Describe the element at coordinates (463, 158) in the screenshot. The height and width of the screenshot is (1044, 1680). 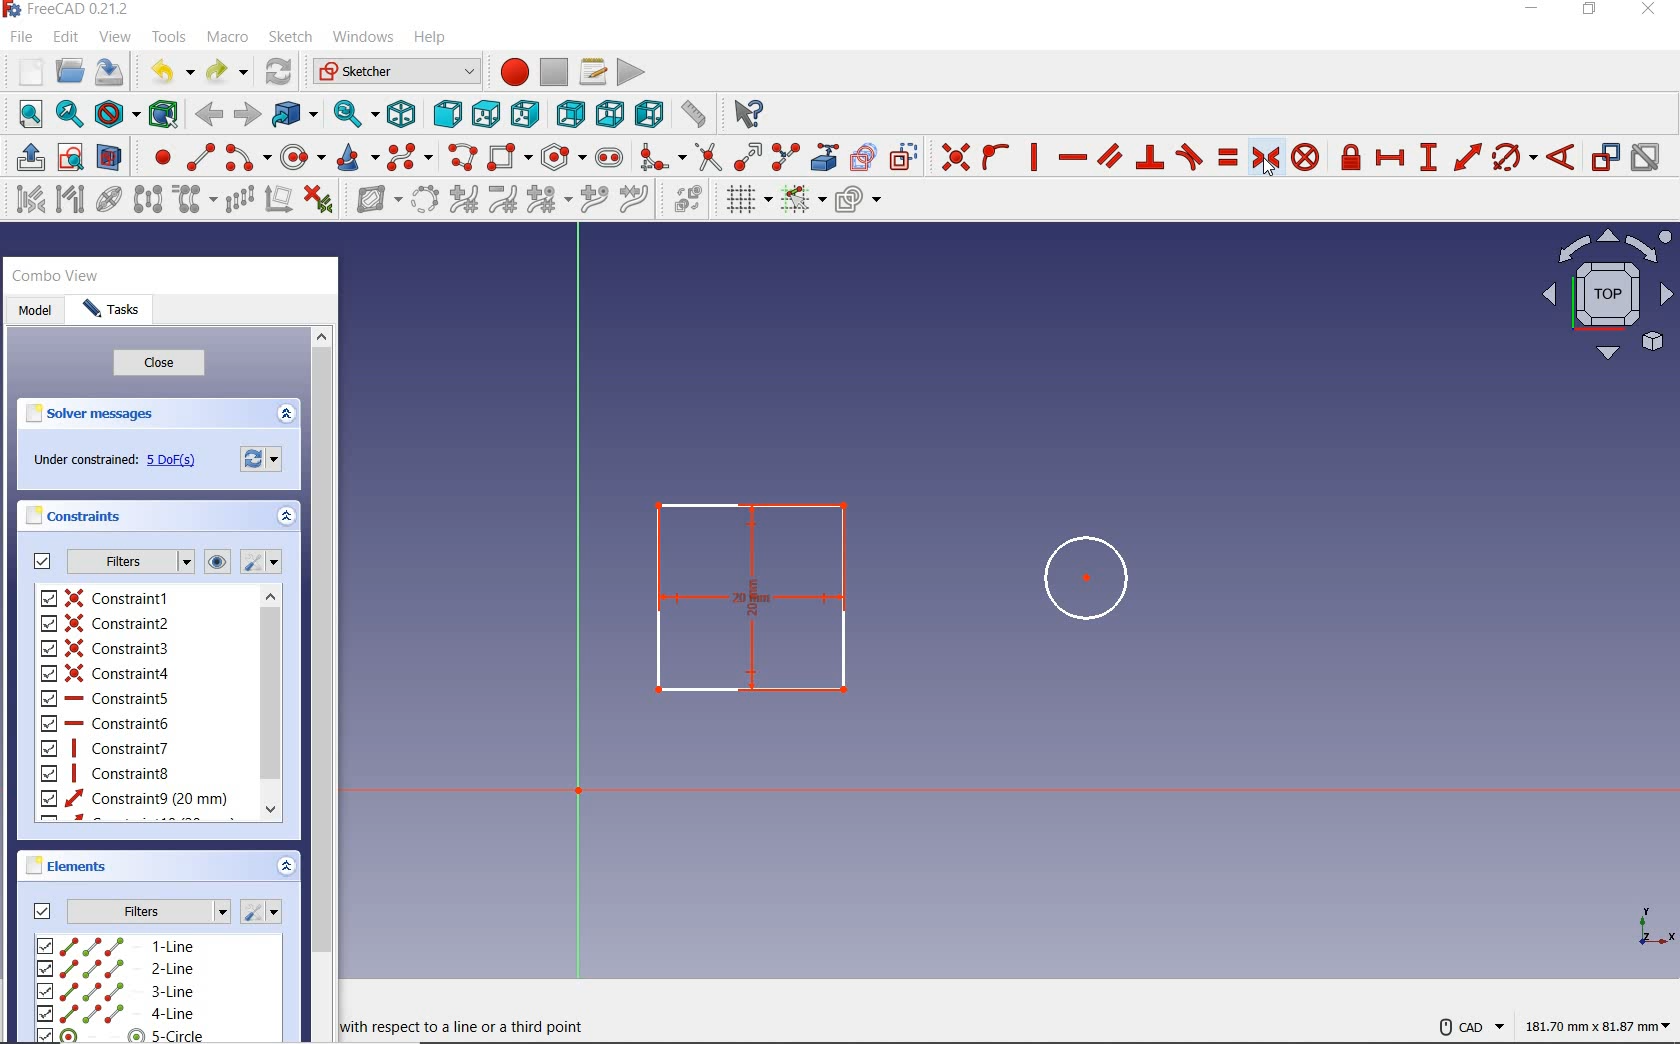
I see `create polyline` at that location.